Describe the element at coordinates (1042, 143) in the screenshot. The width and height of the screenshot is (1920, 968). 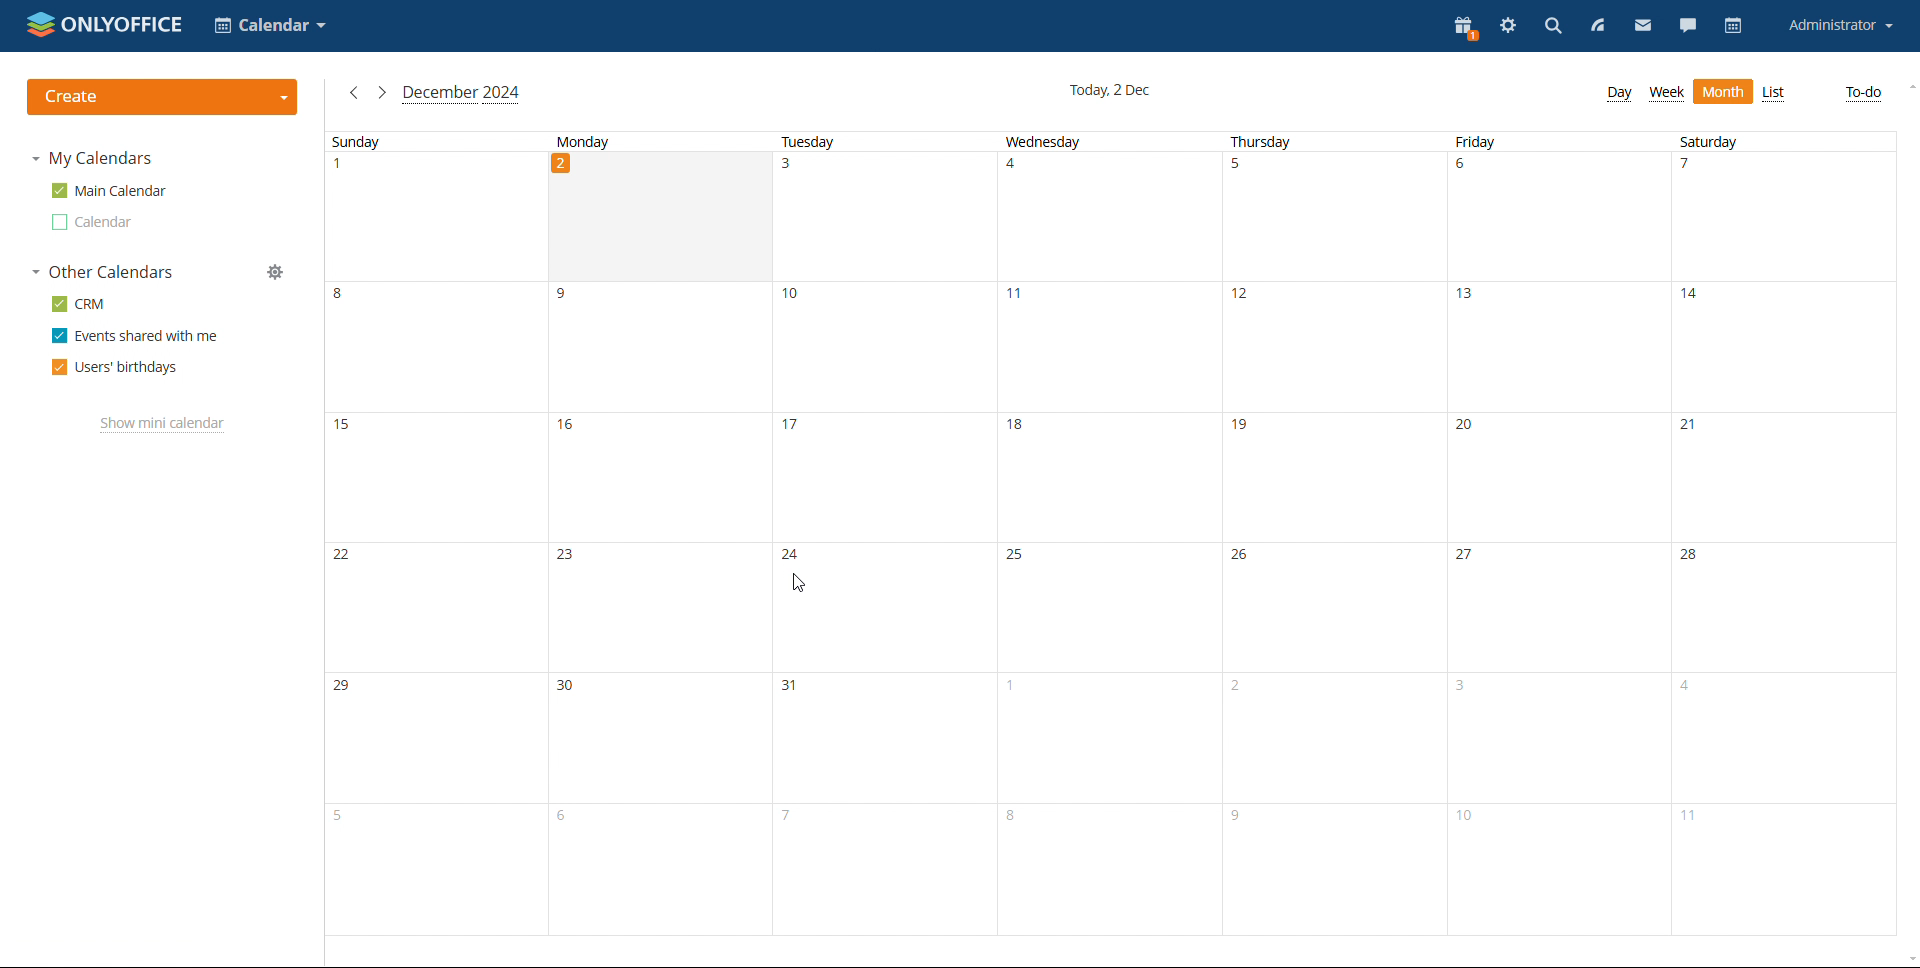
I see `Wednesday` at that location.